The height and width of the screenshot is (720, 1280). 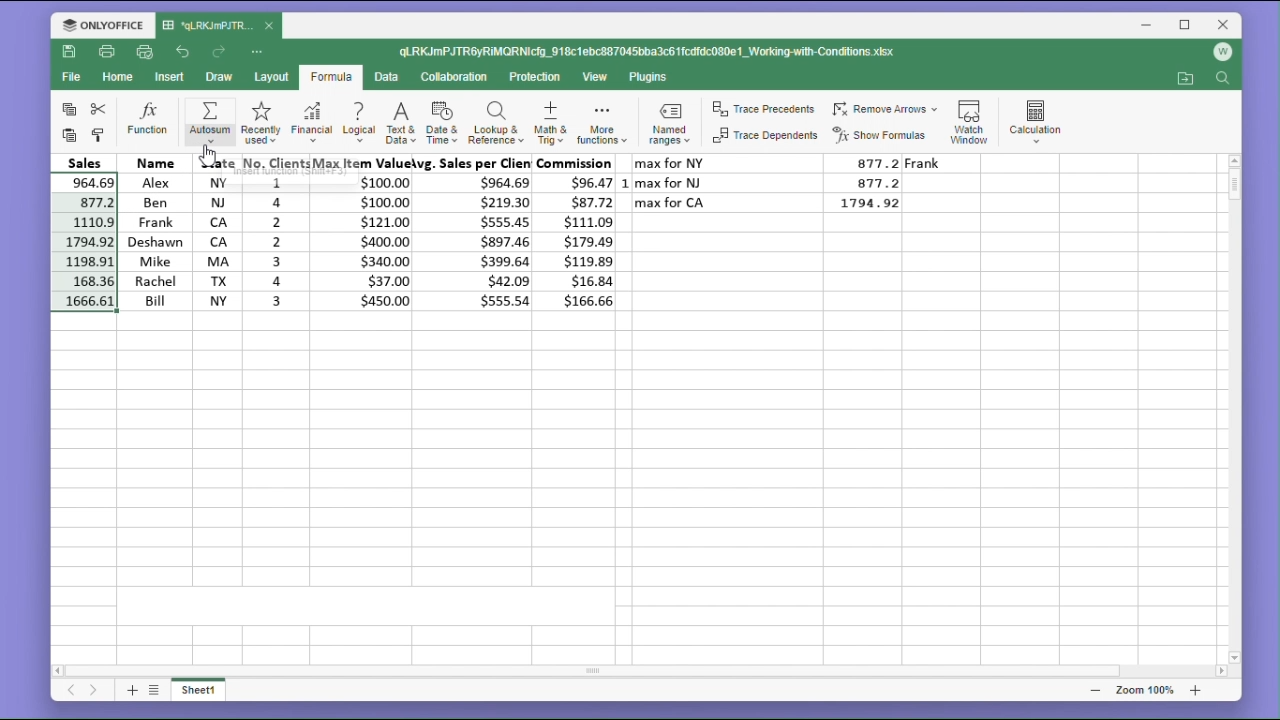 What do you see at coordinates (98, 24) in the screenshot?
I see `onlyoffice` at bounding box center [98, 24].